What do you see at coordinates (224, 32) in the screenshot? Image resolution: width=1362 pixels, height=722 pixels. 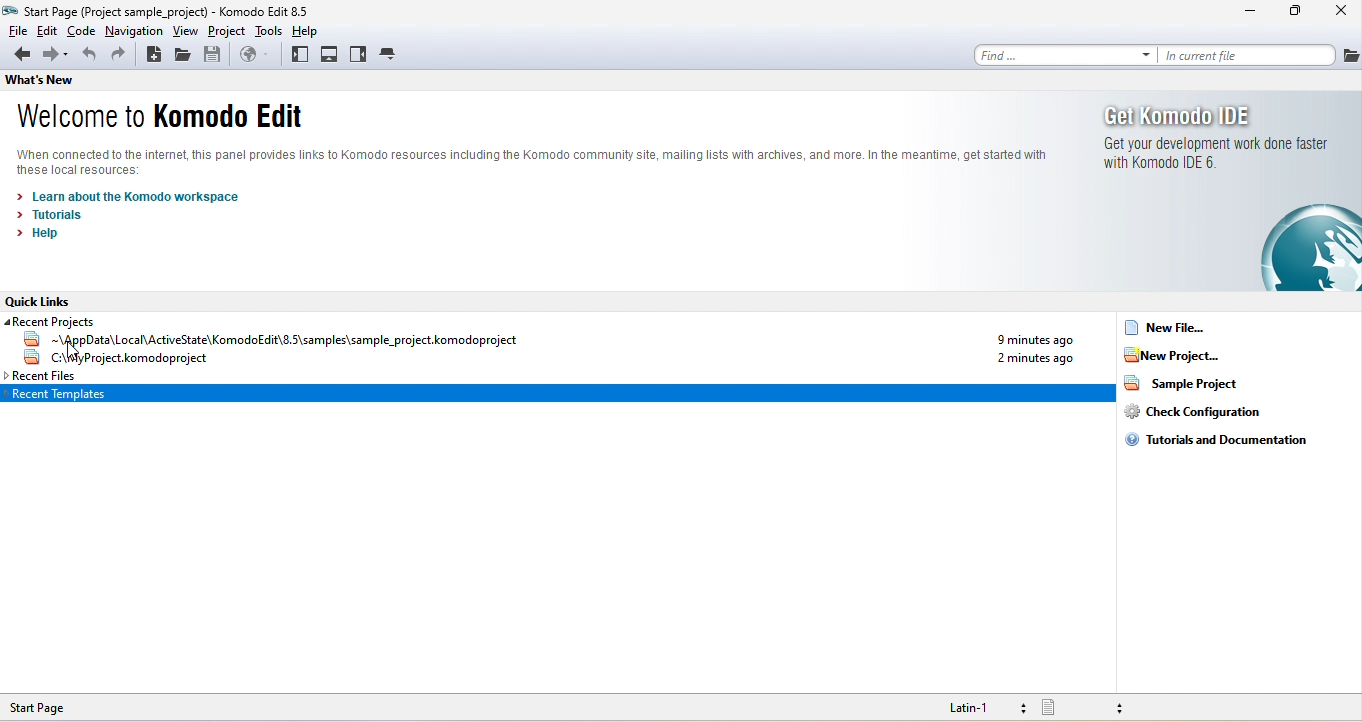 I see `project` at bounding box center [224, 32].